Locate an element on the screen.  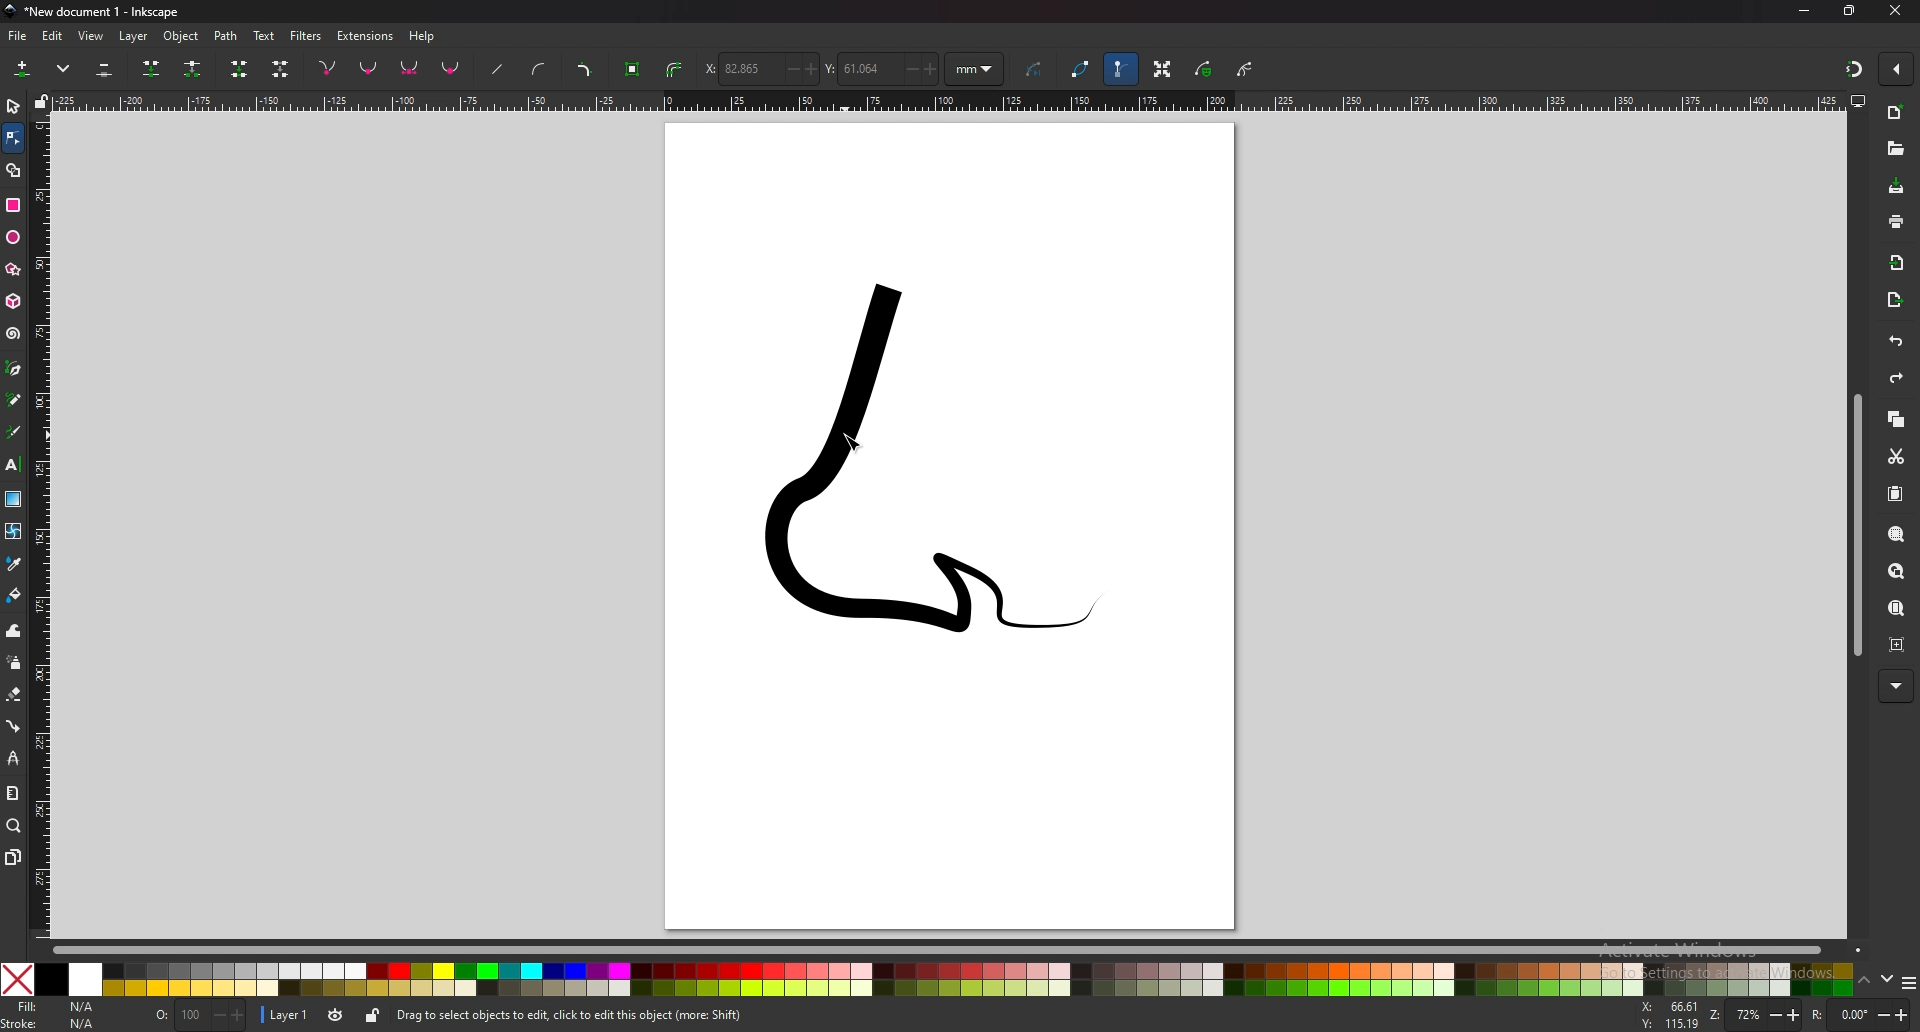
resize is located at coordinates (1850, 12).